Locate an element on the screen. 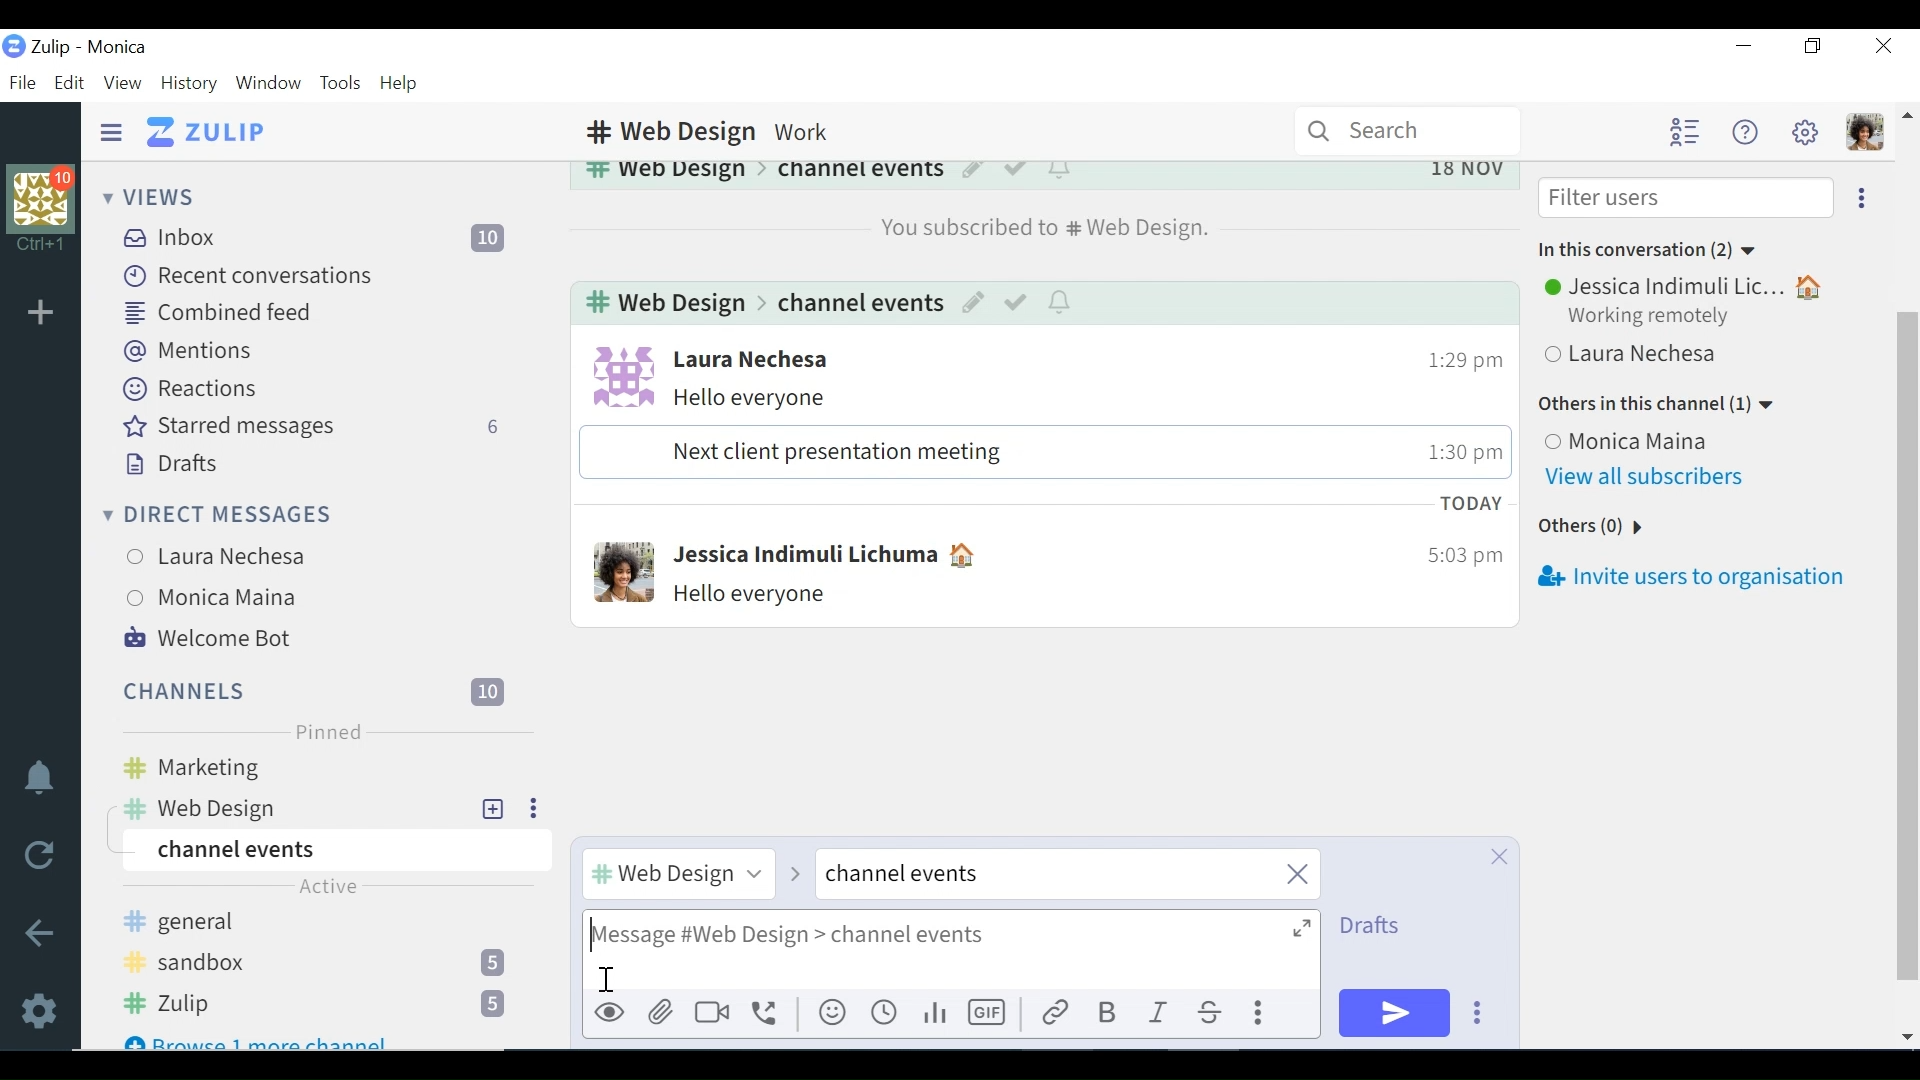 The height and width of the screenshot is (1080, 1920). Help menu is located at coordinates (1743, 132).